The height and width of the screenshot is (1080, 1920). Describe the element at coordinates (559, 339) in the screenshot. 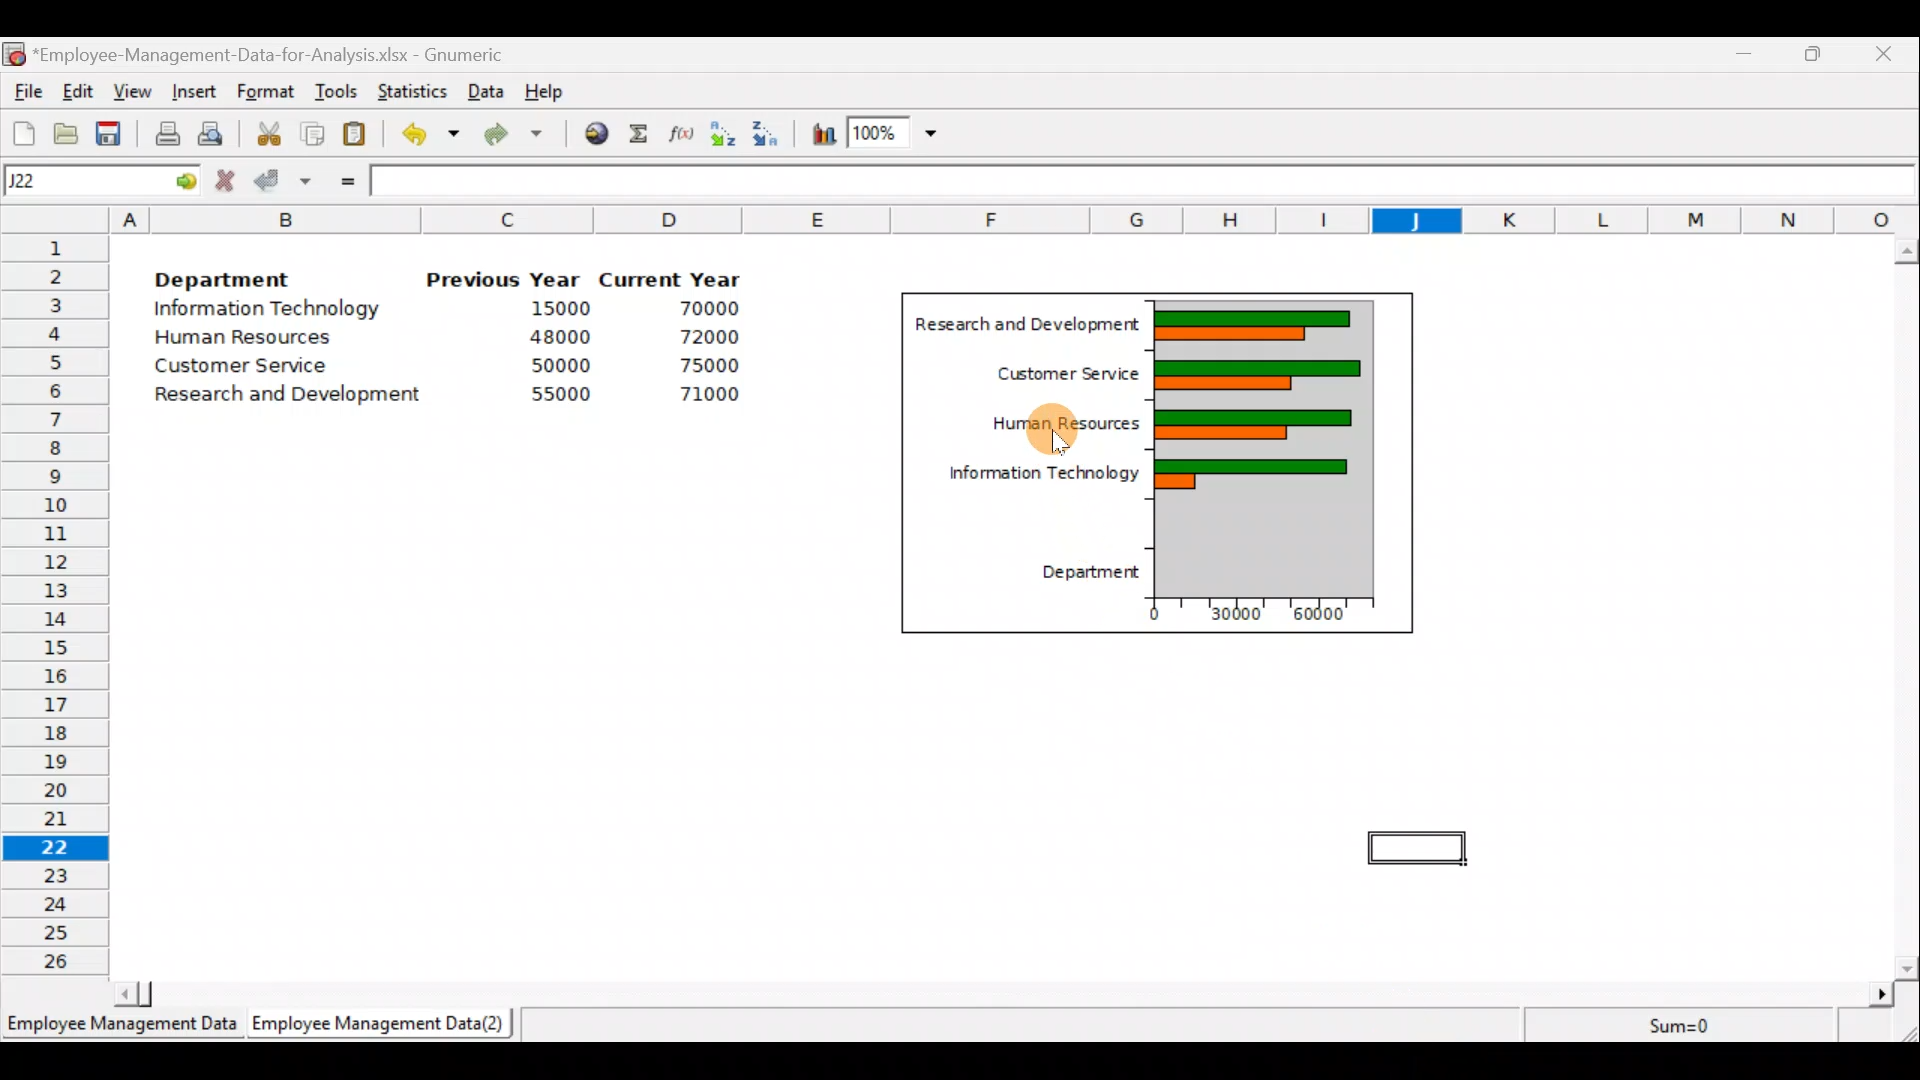

I see `48000` at that location.